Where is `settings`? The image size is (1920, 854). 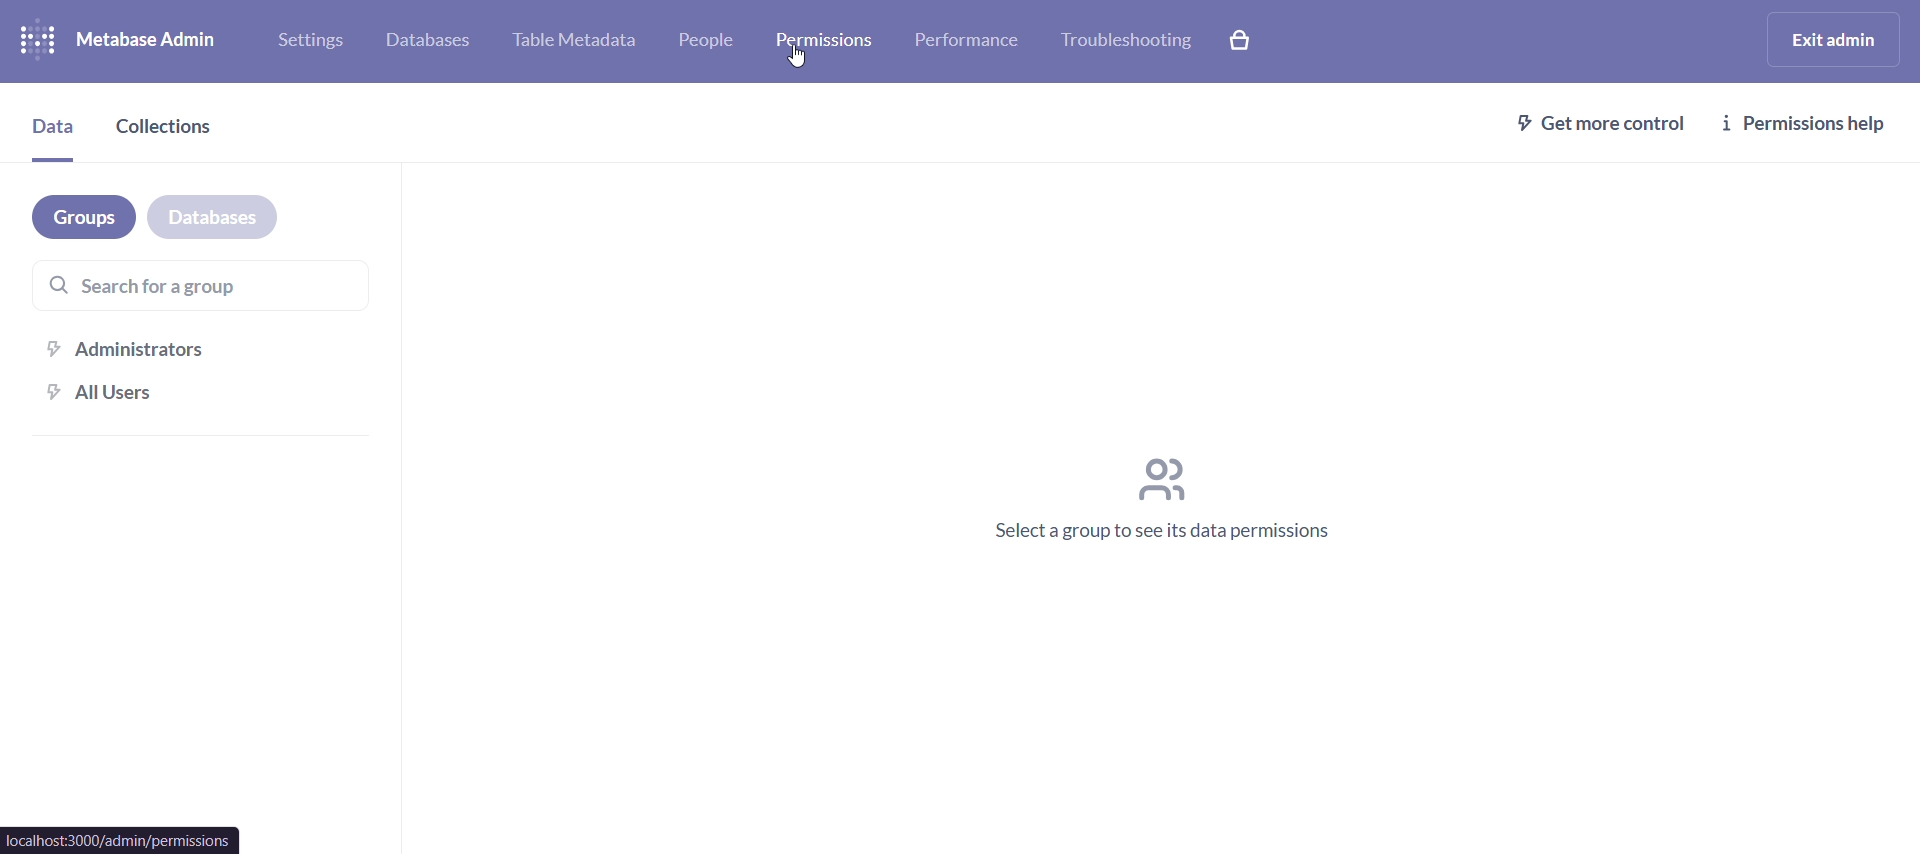 settings is located at coordinates (313, 40).